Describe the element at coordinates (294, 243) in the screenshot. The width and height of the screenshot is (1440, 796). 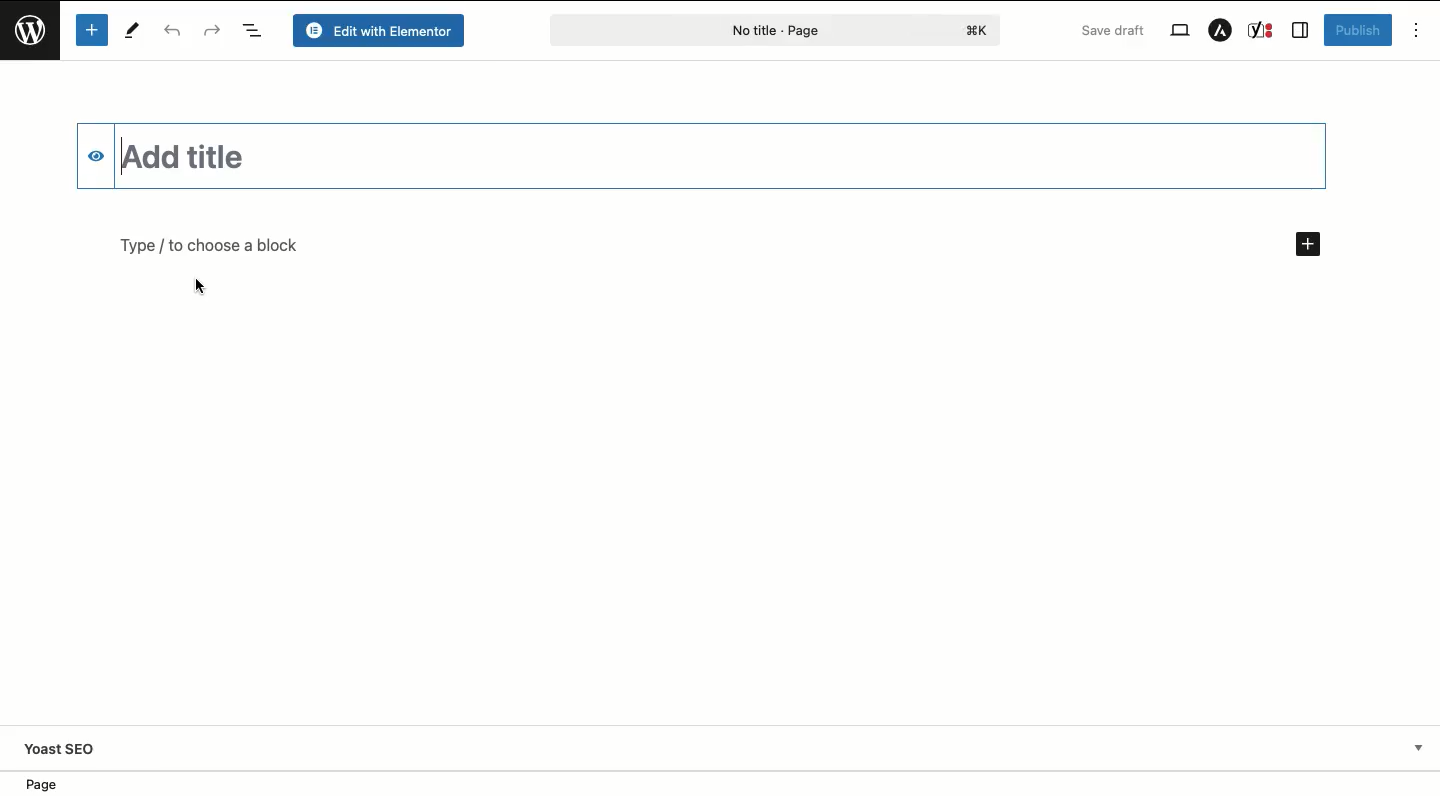
I see `Type/ Choose a block` at that location.